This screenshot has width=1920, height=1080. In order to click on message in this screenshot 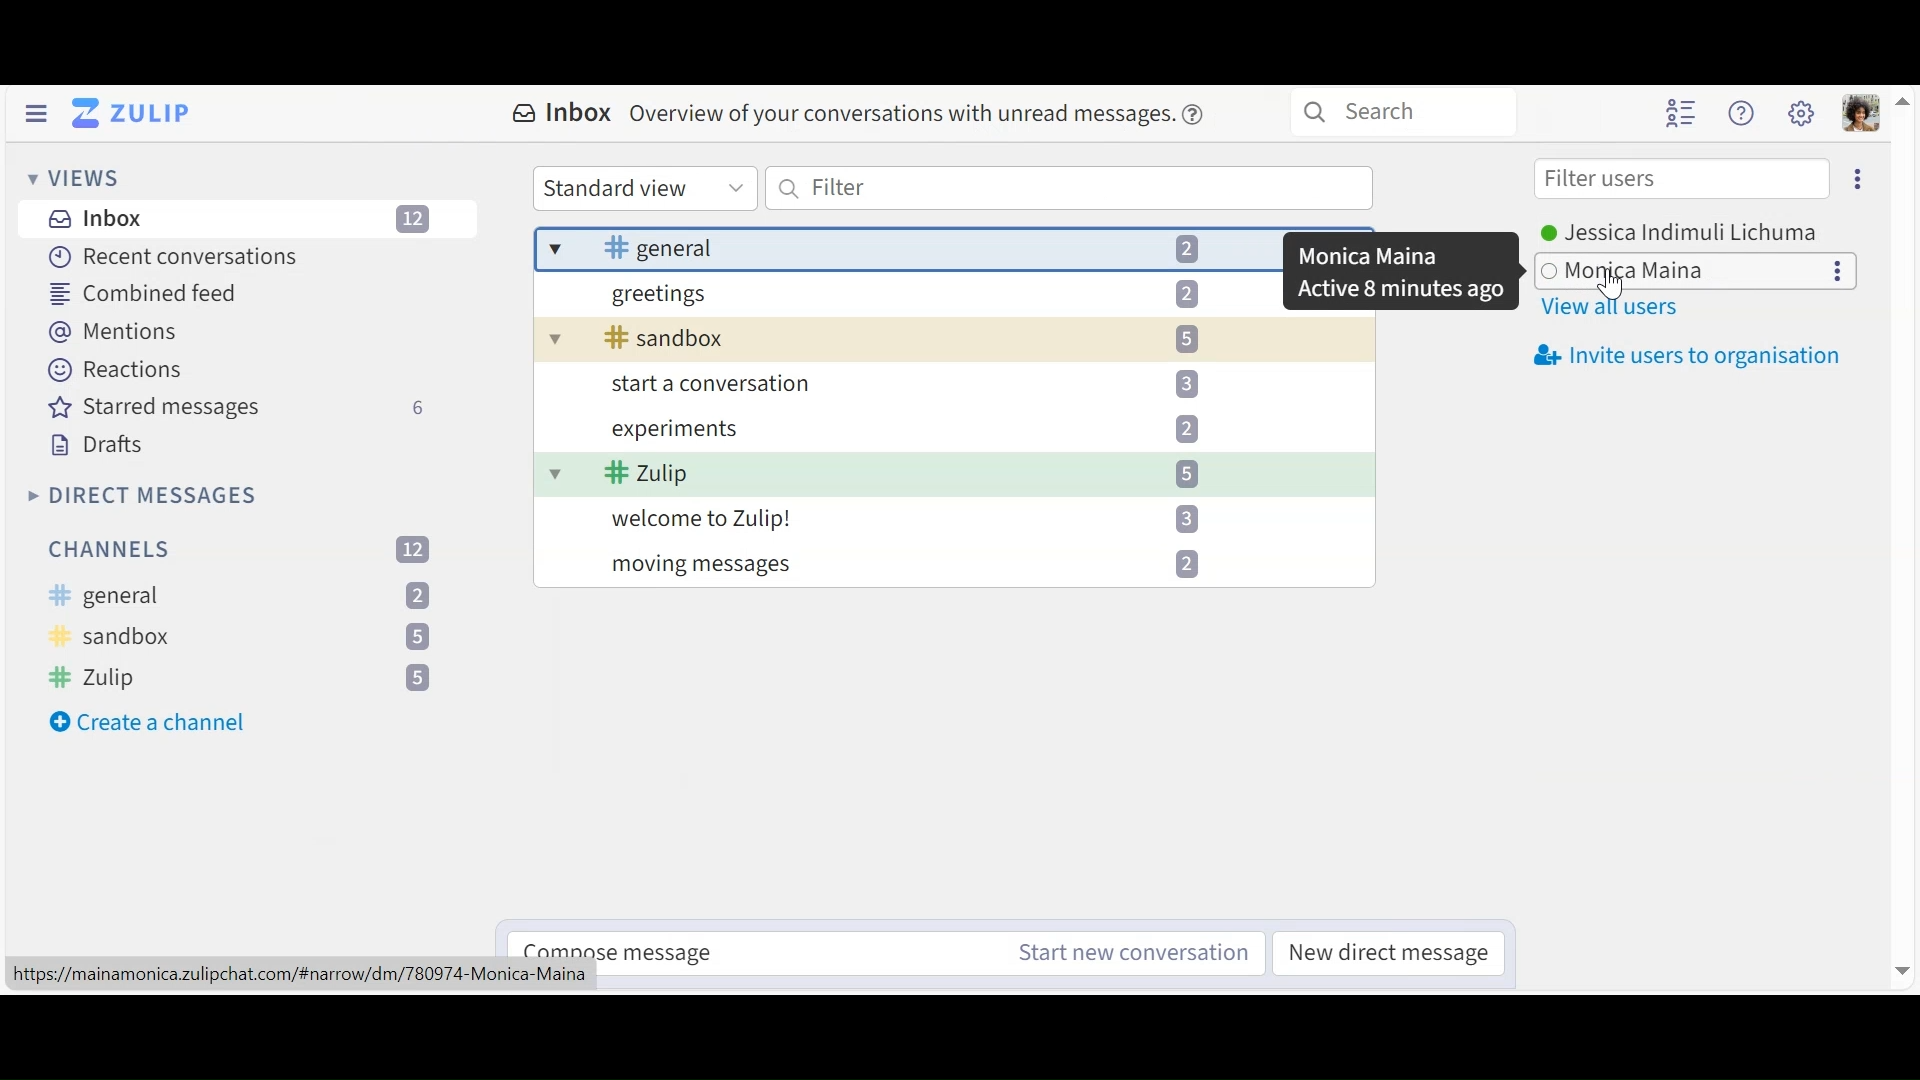, I will do `click(957, 382)`.